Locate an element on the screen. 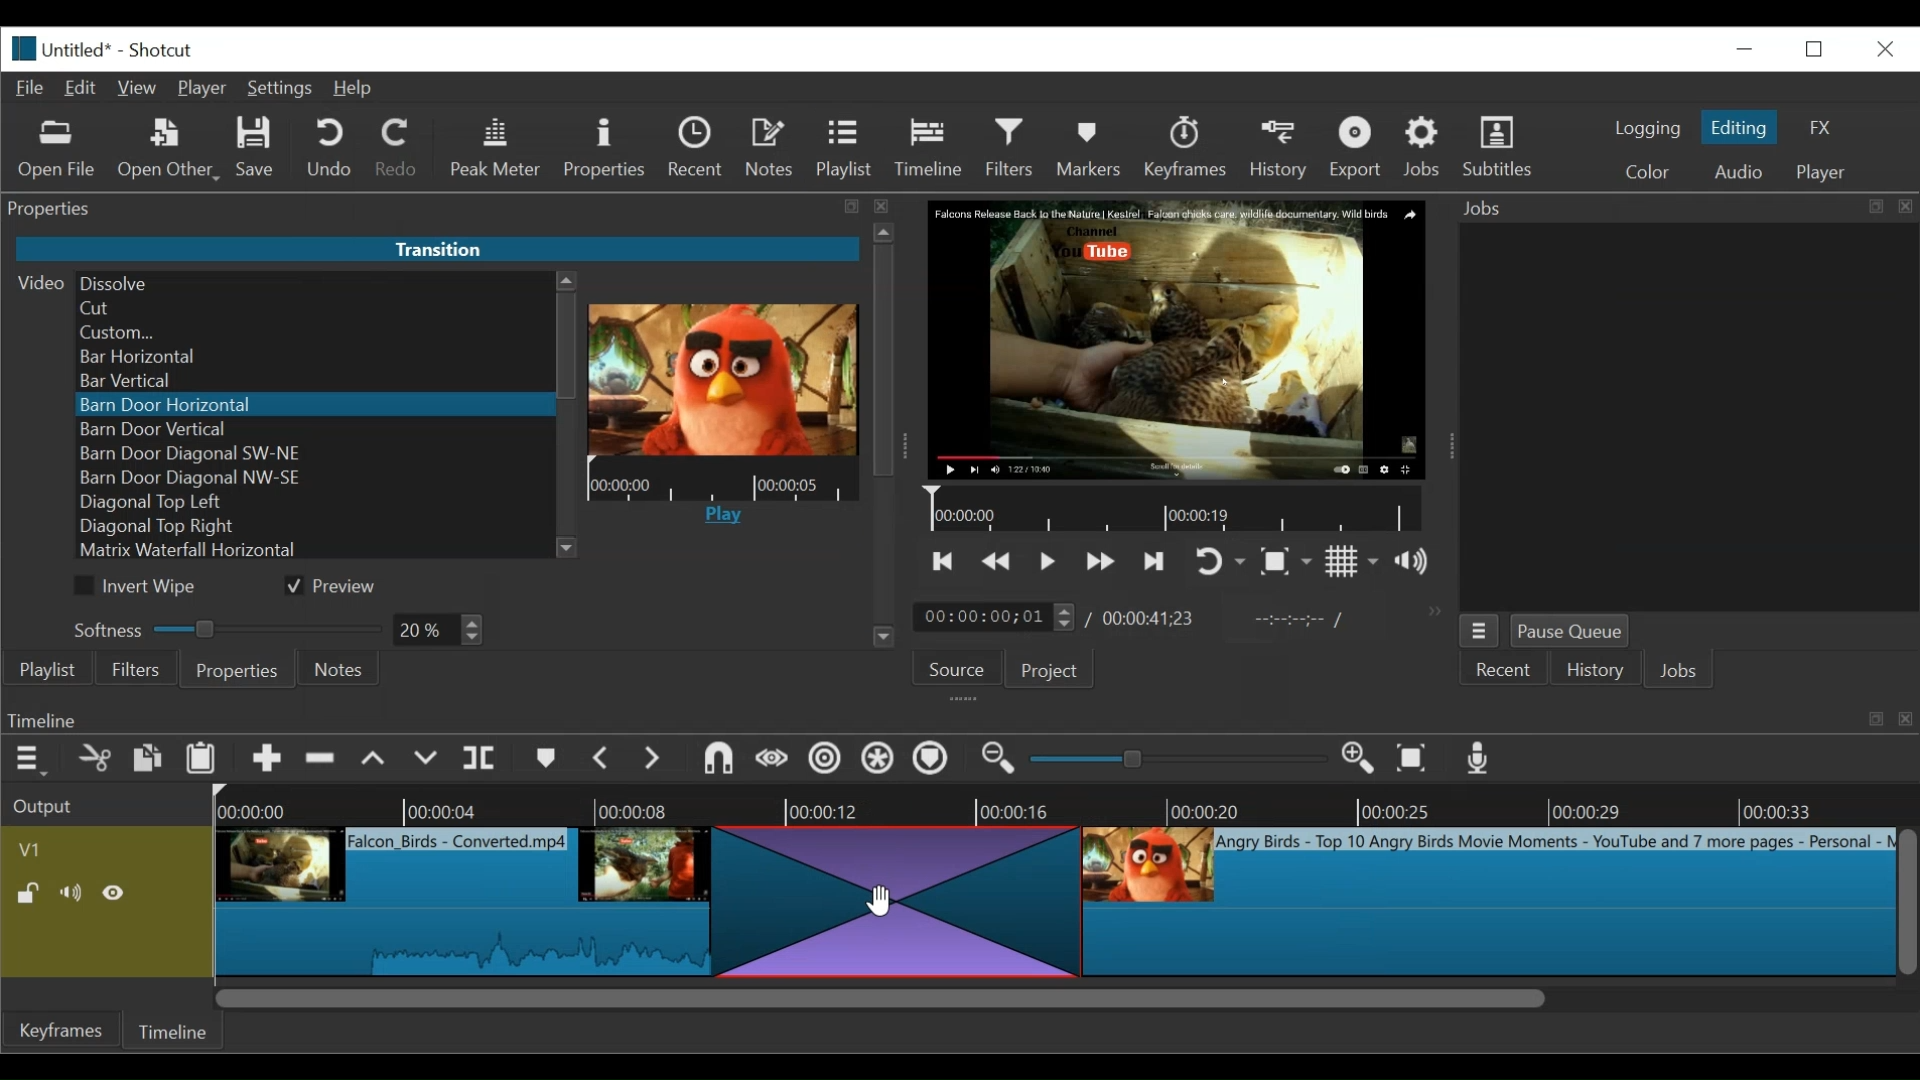  Export is located at coordinates (1360, 148).